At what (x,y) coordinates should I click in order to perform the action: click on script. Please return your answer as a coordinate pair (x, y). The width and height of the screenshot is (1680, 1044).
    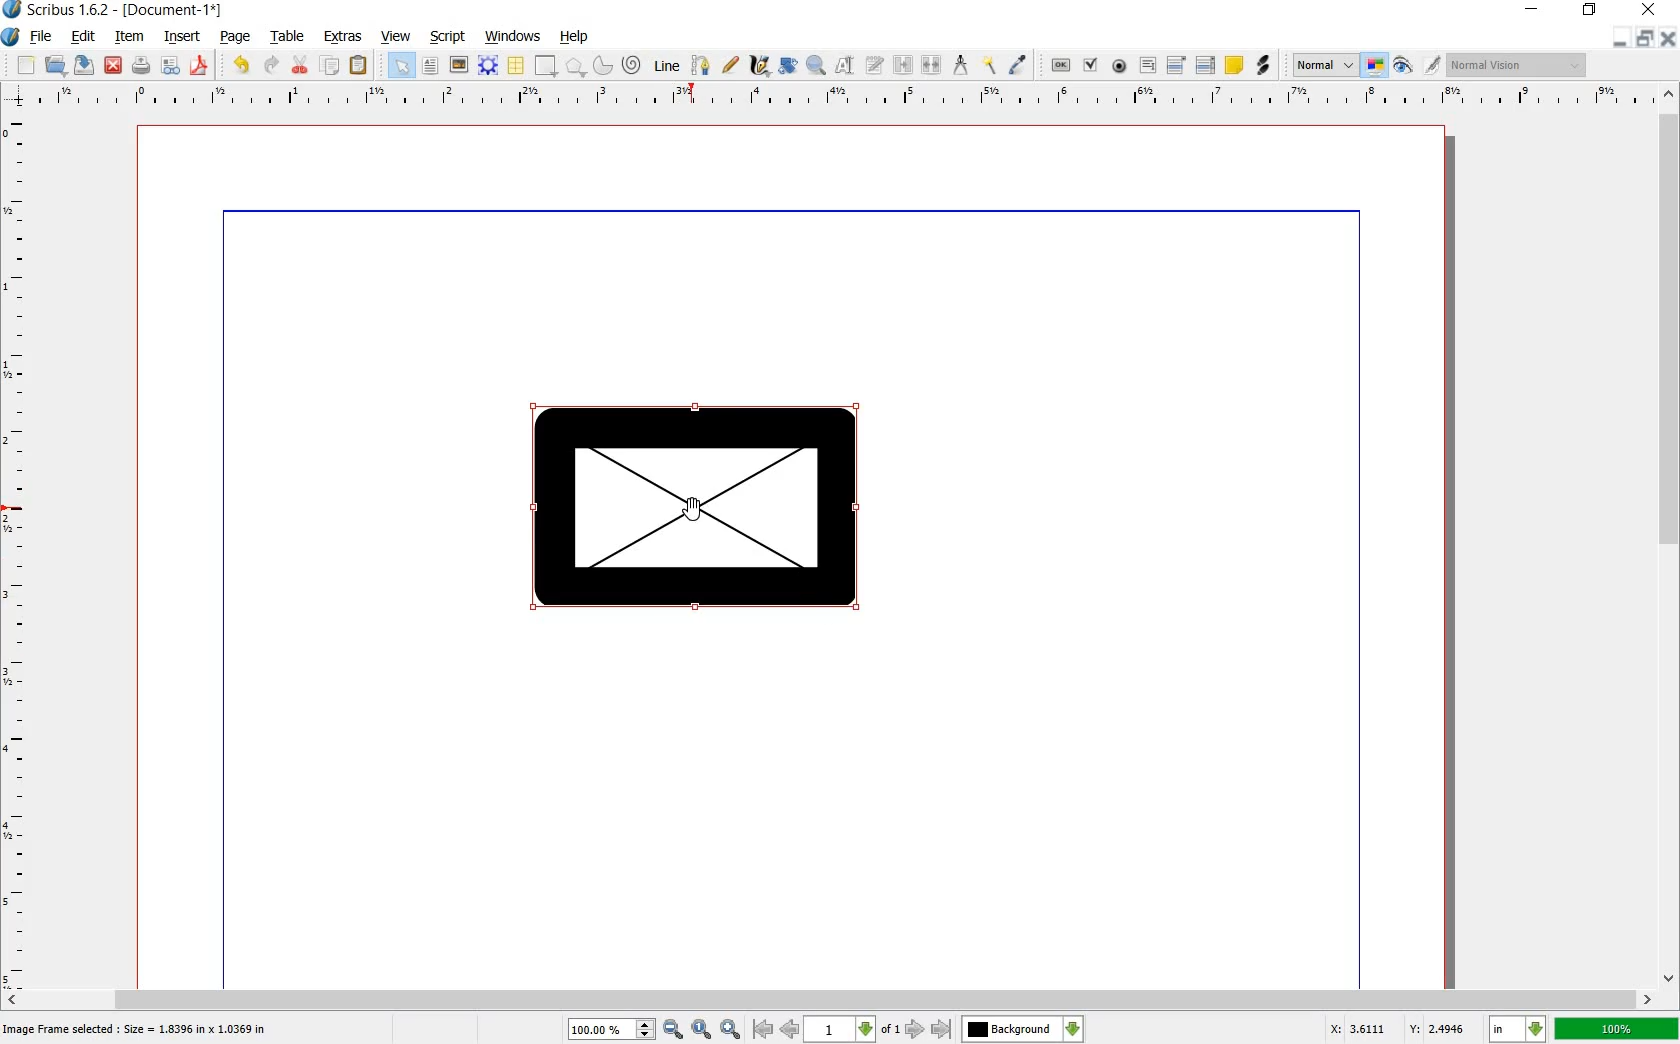
    Looking at the image, I should click on (446, 35).